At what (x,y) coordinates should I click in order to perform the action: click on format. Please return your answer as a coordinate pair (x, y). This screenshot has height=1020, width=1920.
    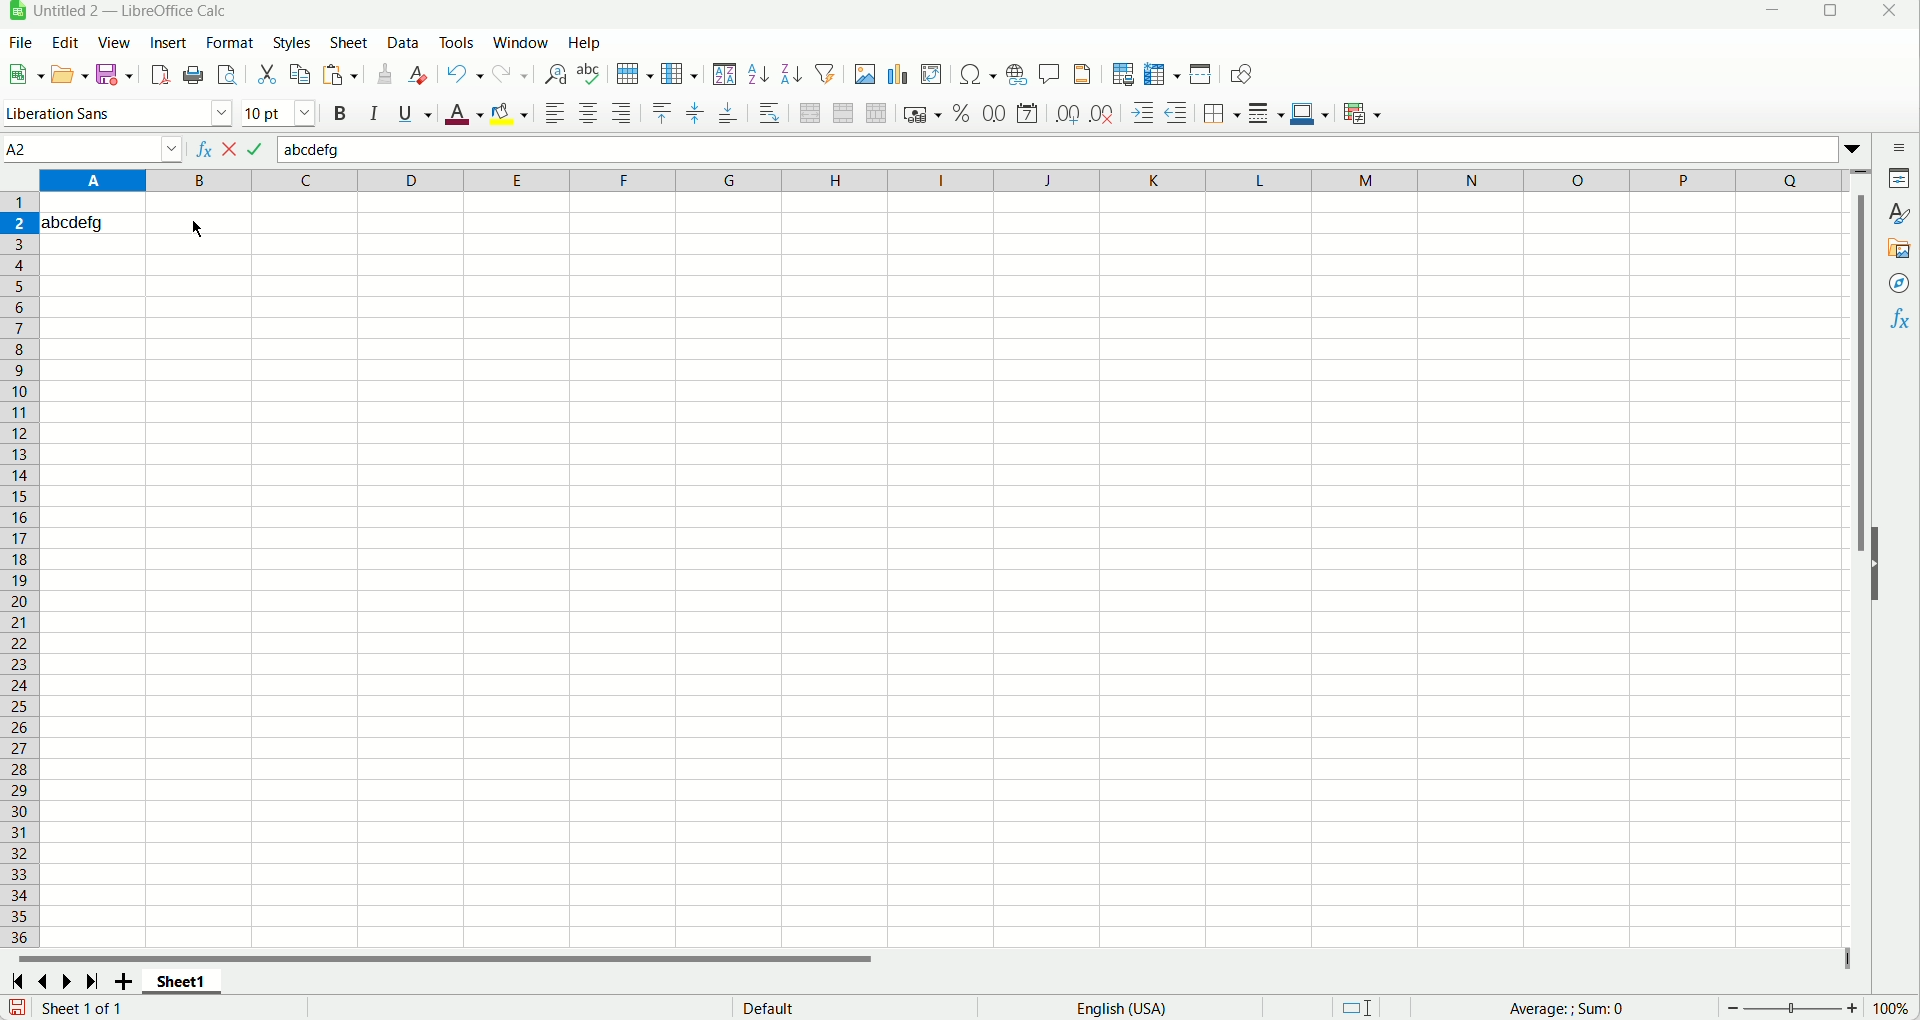
    Looking at the image, I should click on (232, 43).